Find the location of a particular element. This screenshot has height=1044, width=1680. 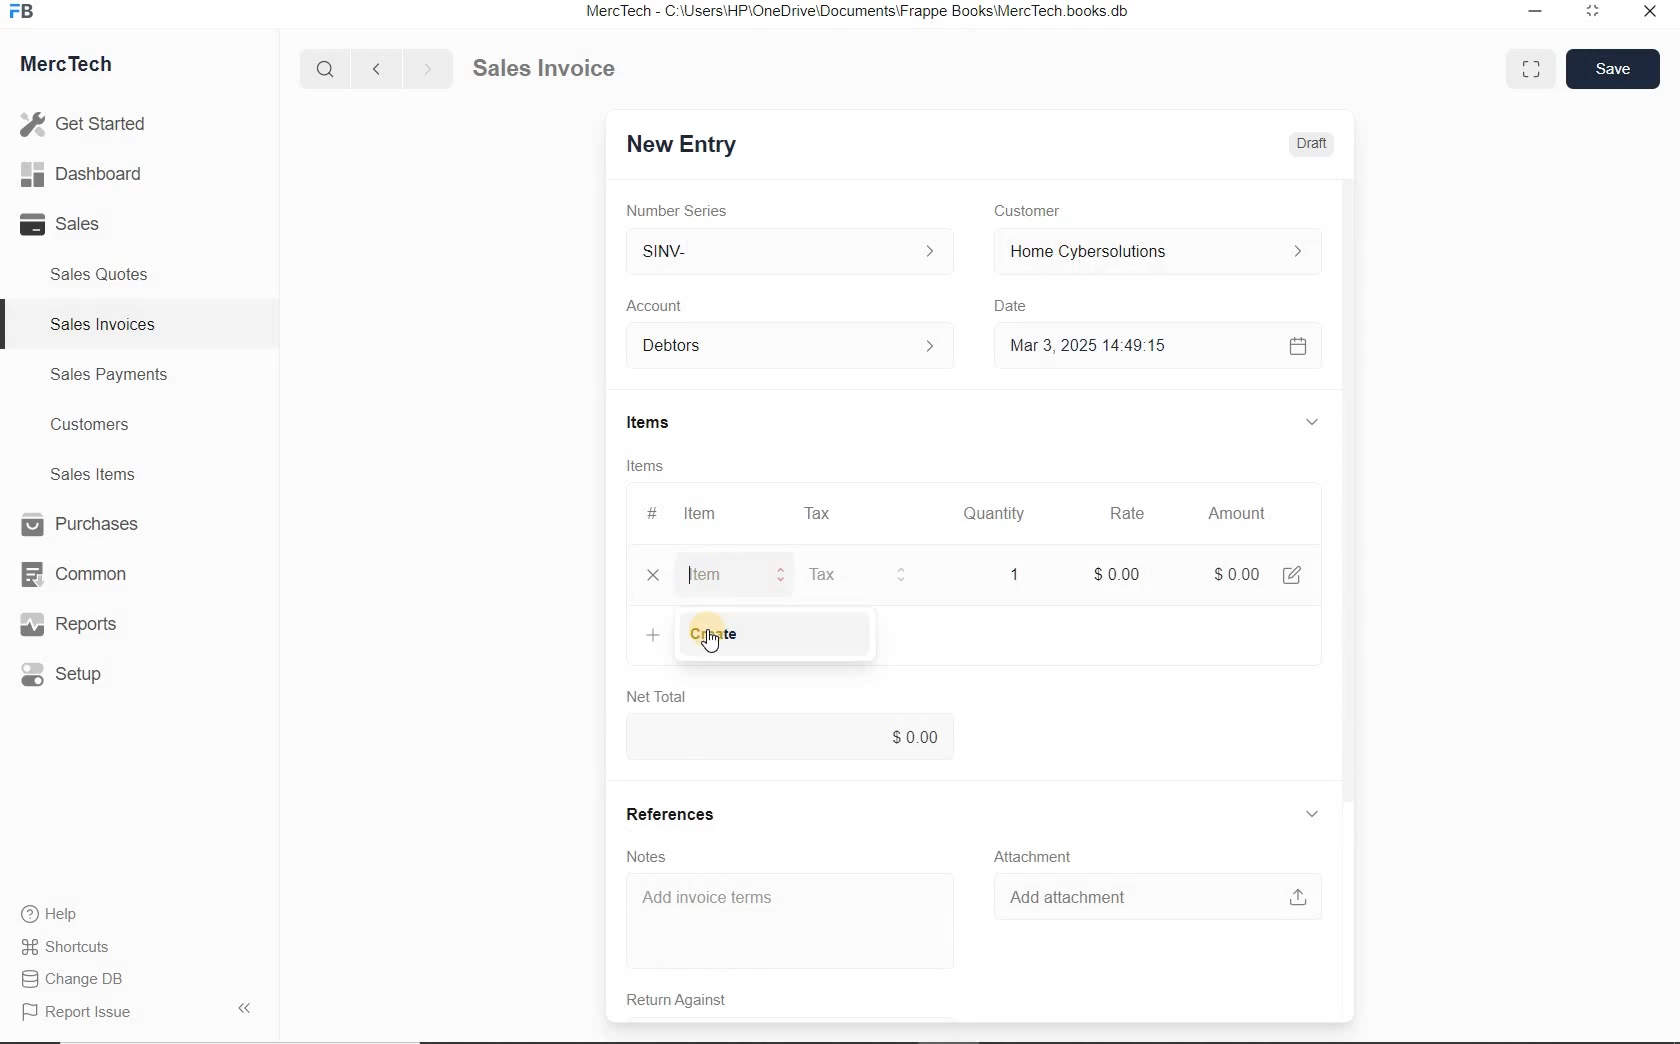

# is located at coordinates (649, 513).